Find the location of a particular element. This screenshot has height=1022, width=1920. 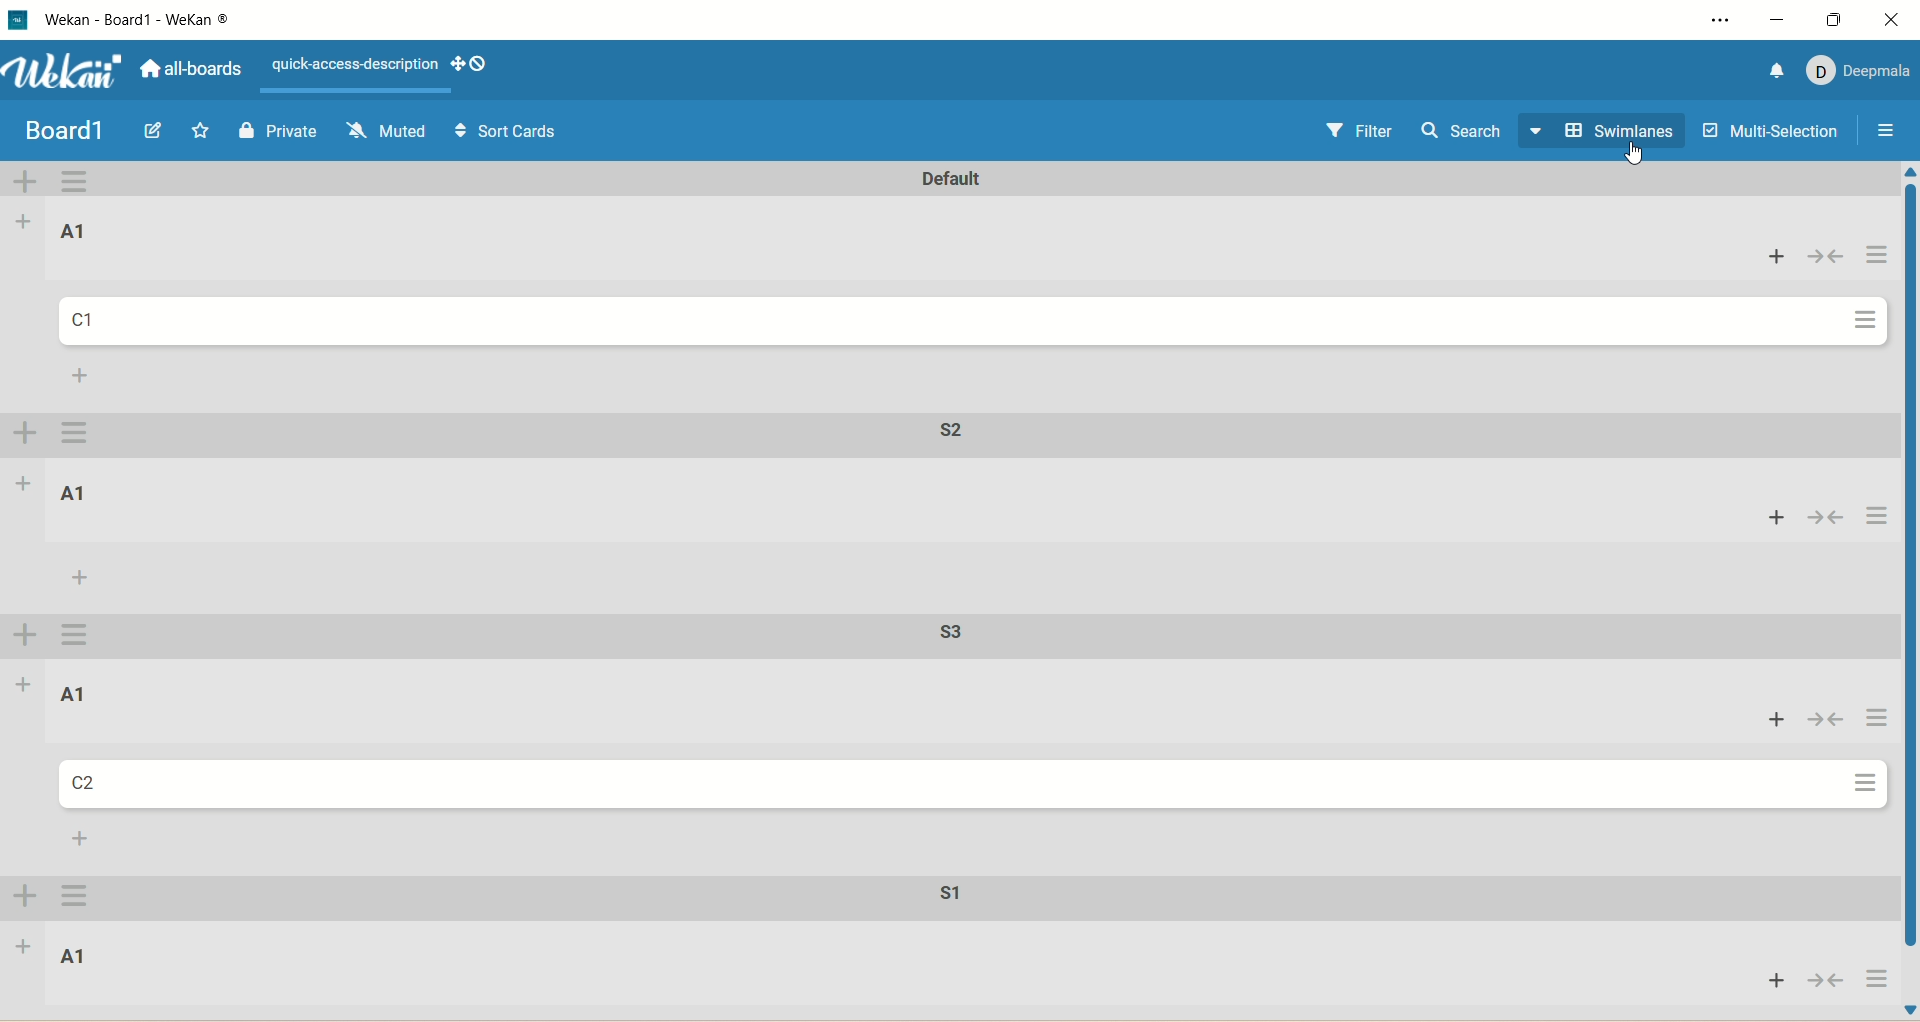

add is located at coordinates (22, 684).